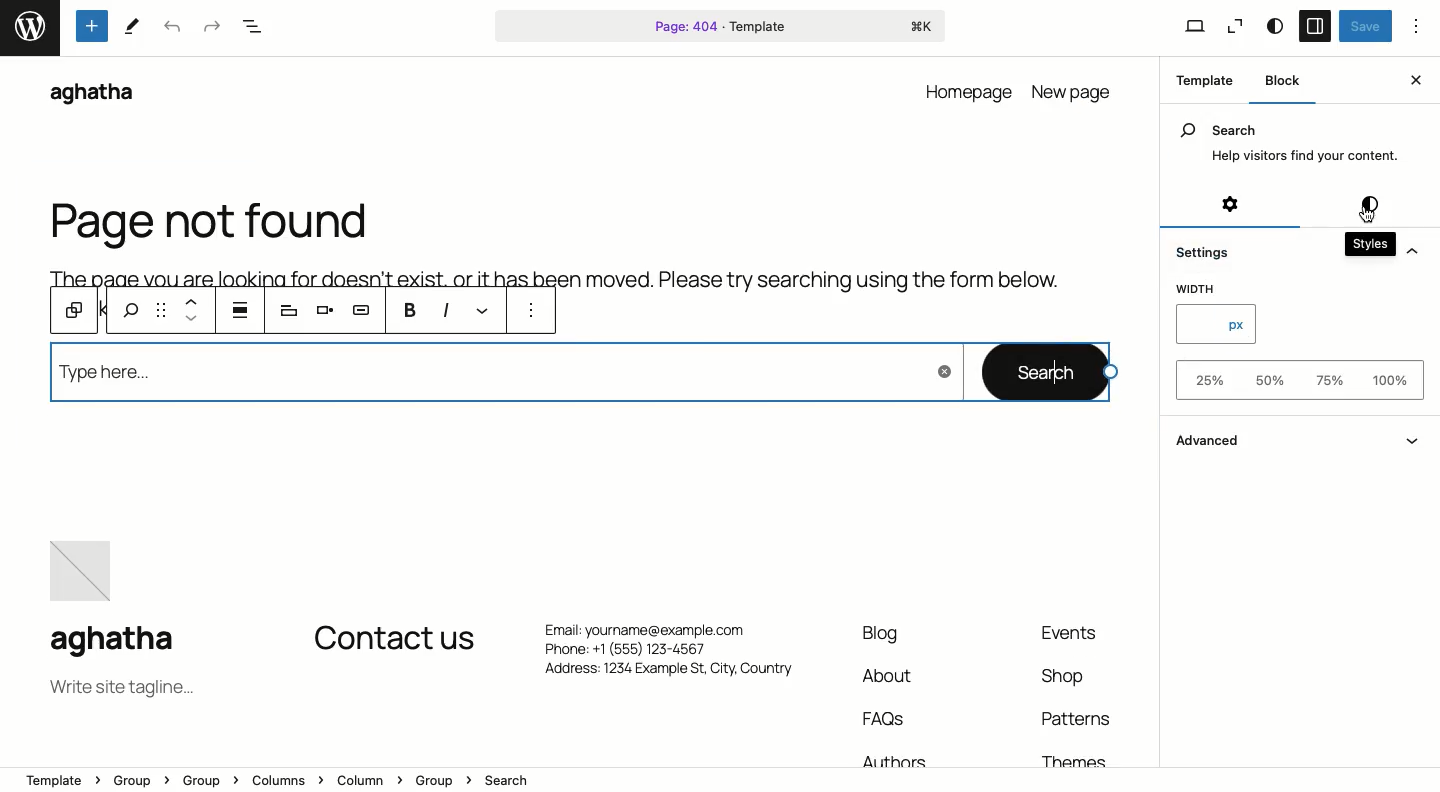  Describe the element at coordinates (321, 312) in the screenshot. I see `Align` at that location.